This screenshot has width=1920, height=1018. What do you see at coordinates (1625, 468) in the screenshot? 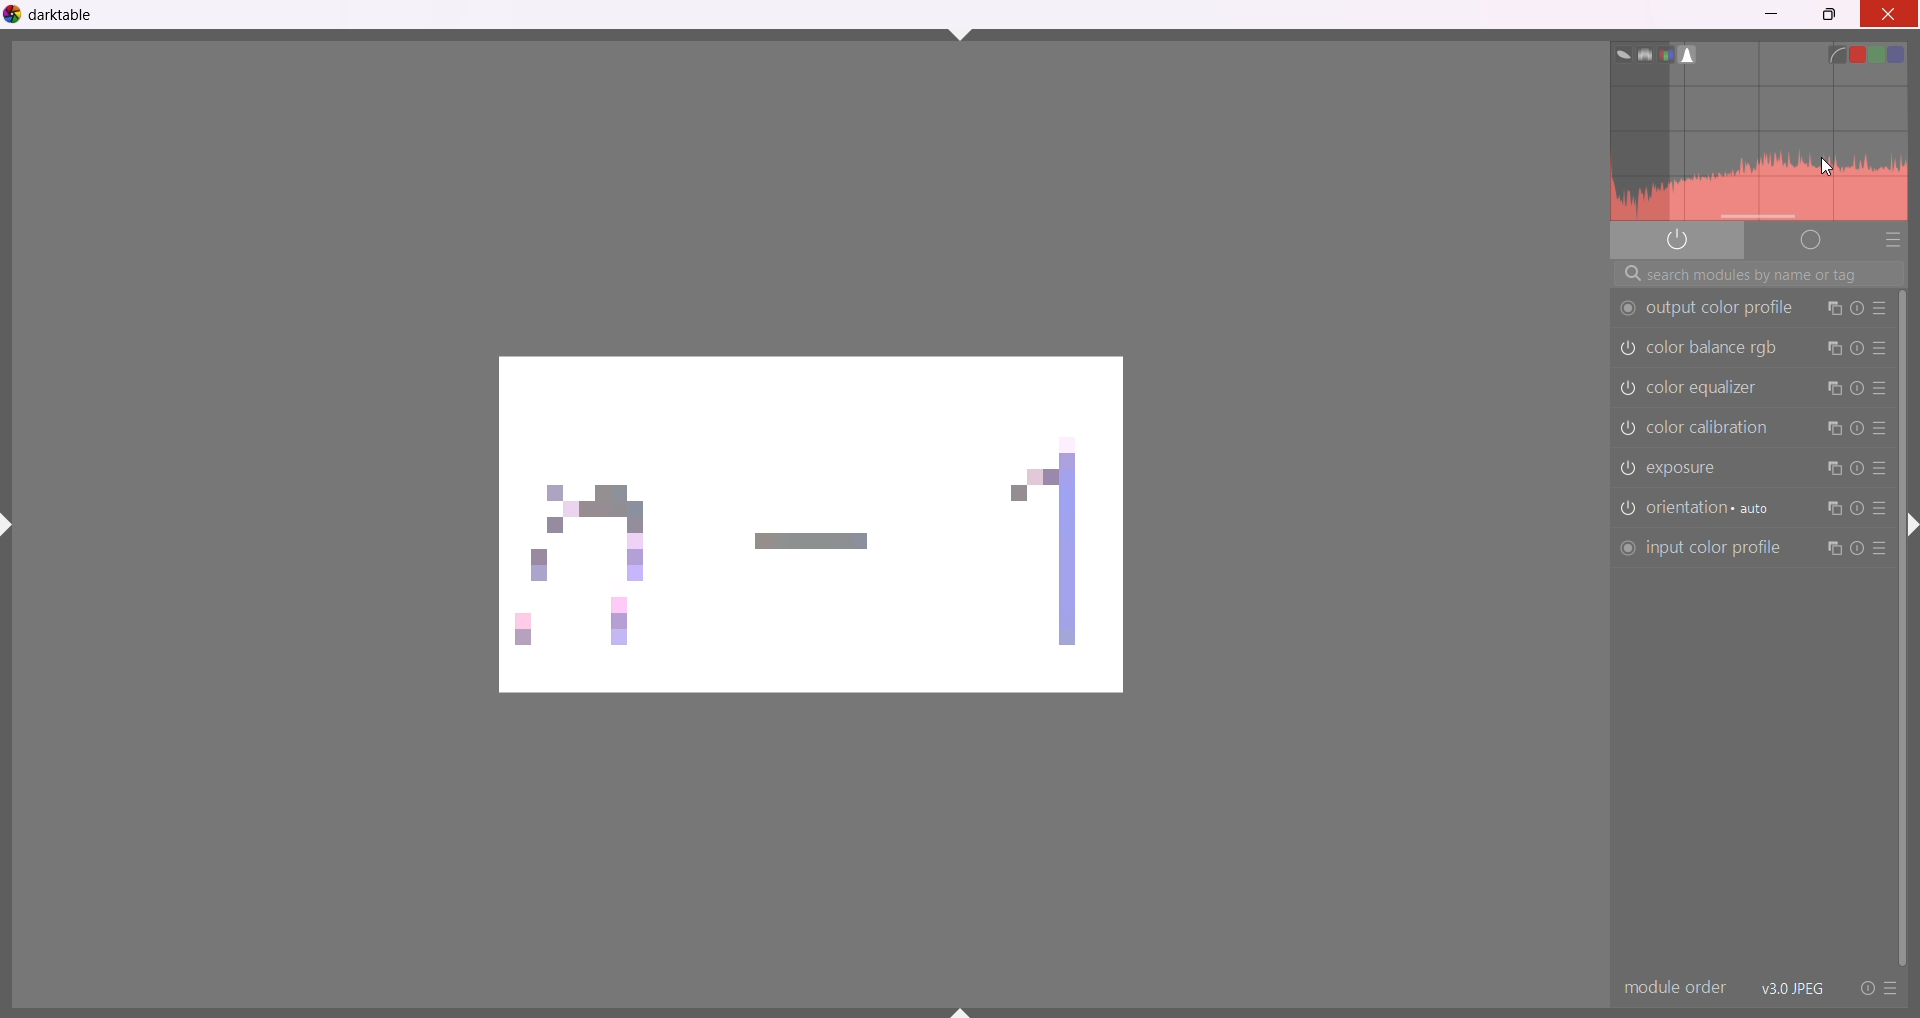
I see `exposure switched off` at bounding box center [1625, 468].